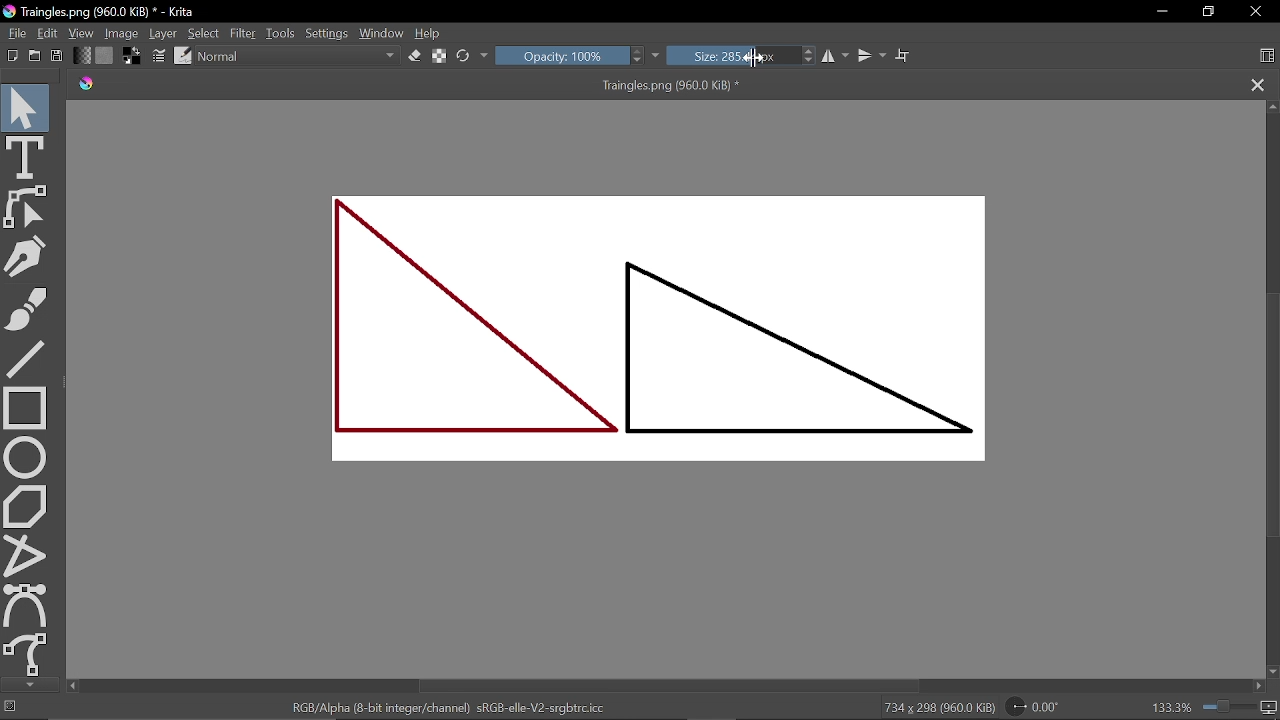 This screenshot has width=1280, height=720. I want to click on Open as existing document, so click(35, 56).